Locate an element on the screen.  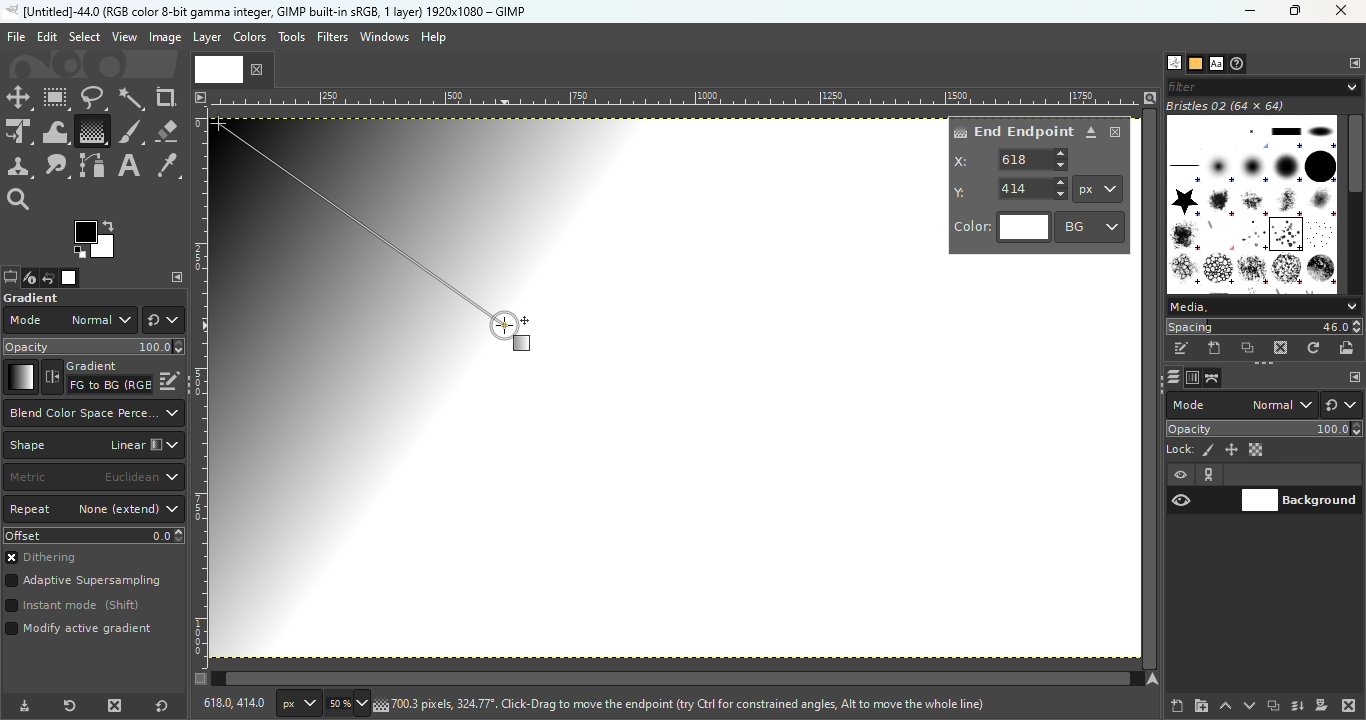
Create a new brush is located at coordinates (1216, 348).